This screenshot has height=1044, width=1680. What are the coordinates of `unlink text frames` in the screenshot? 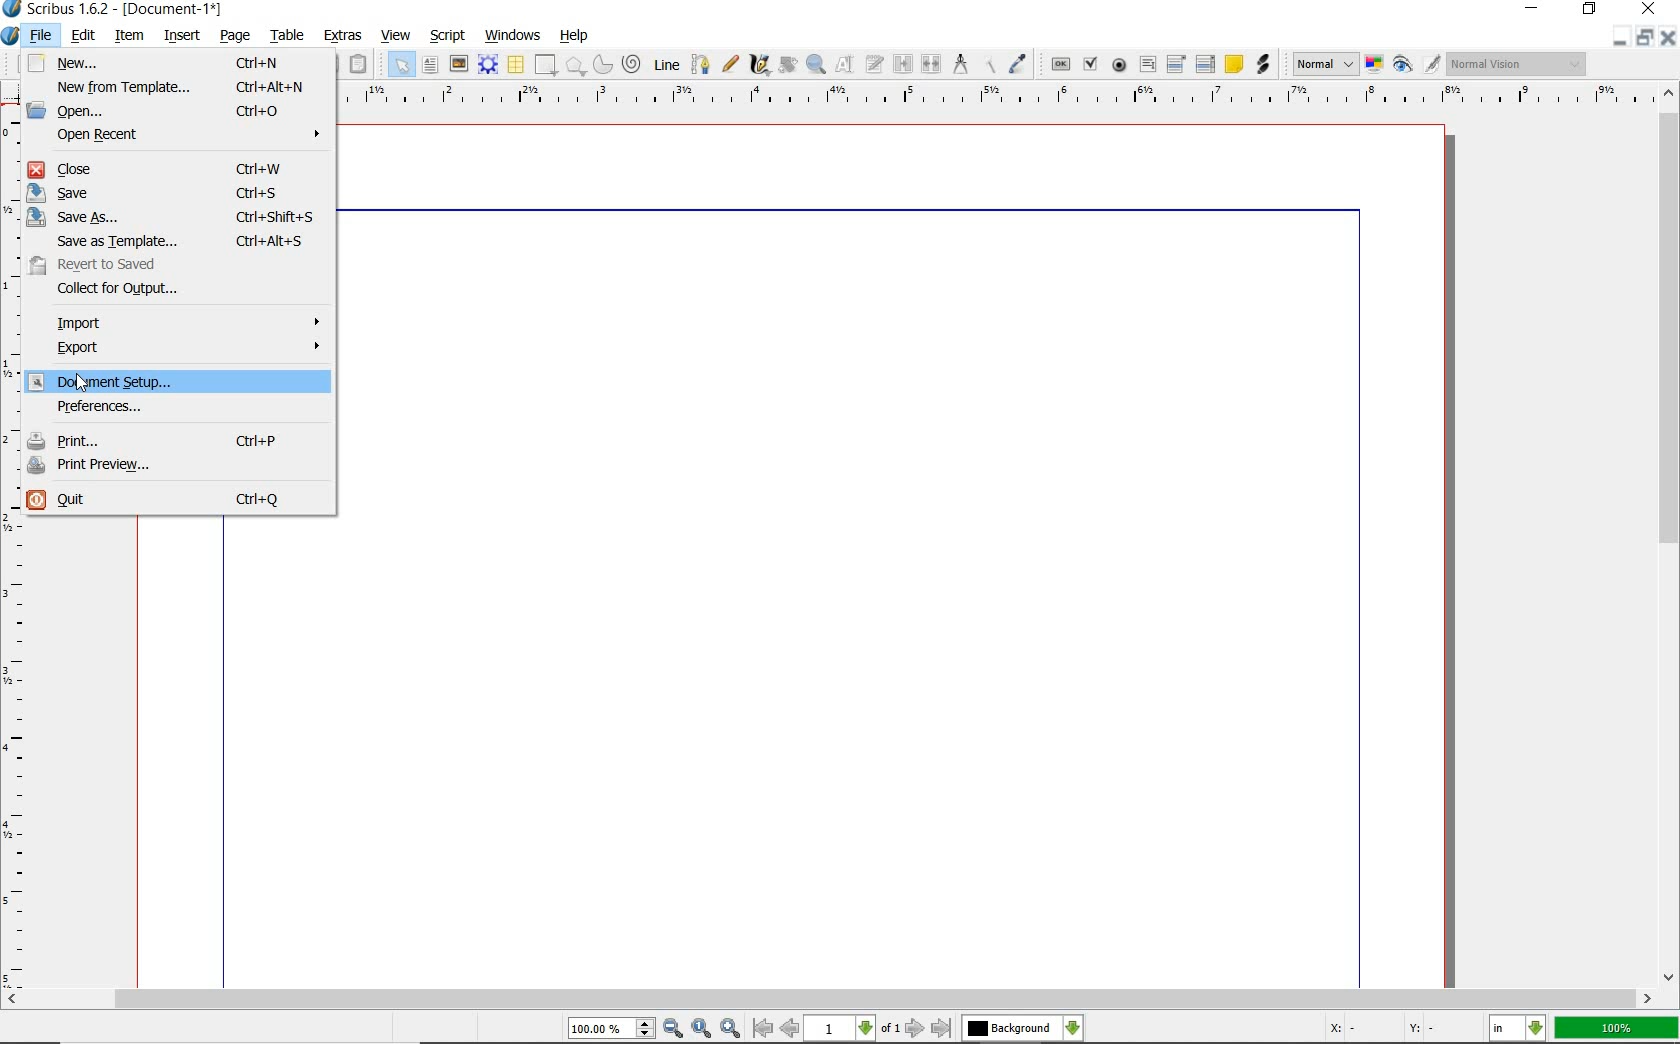 It's located at (932, 63).